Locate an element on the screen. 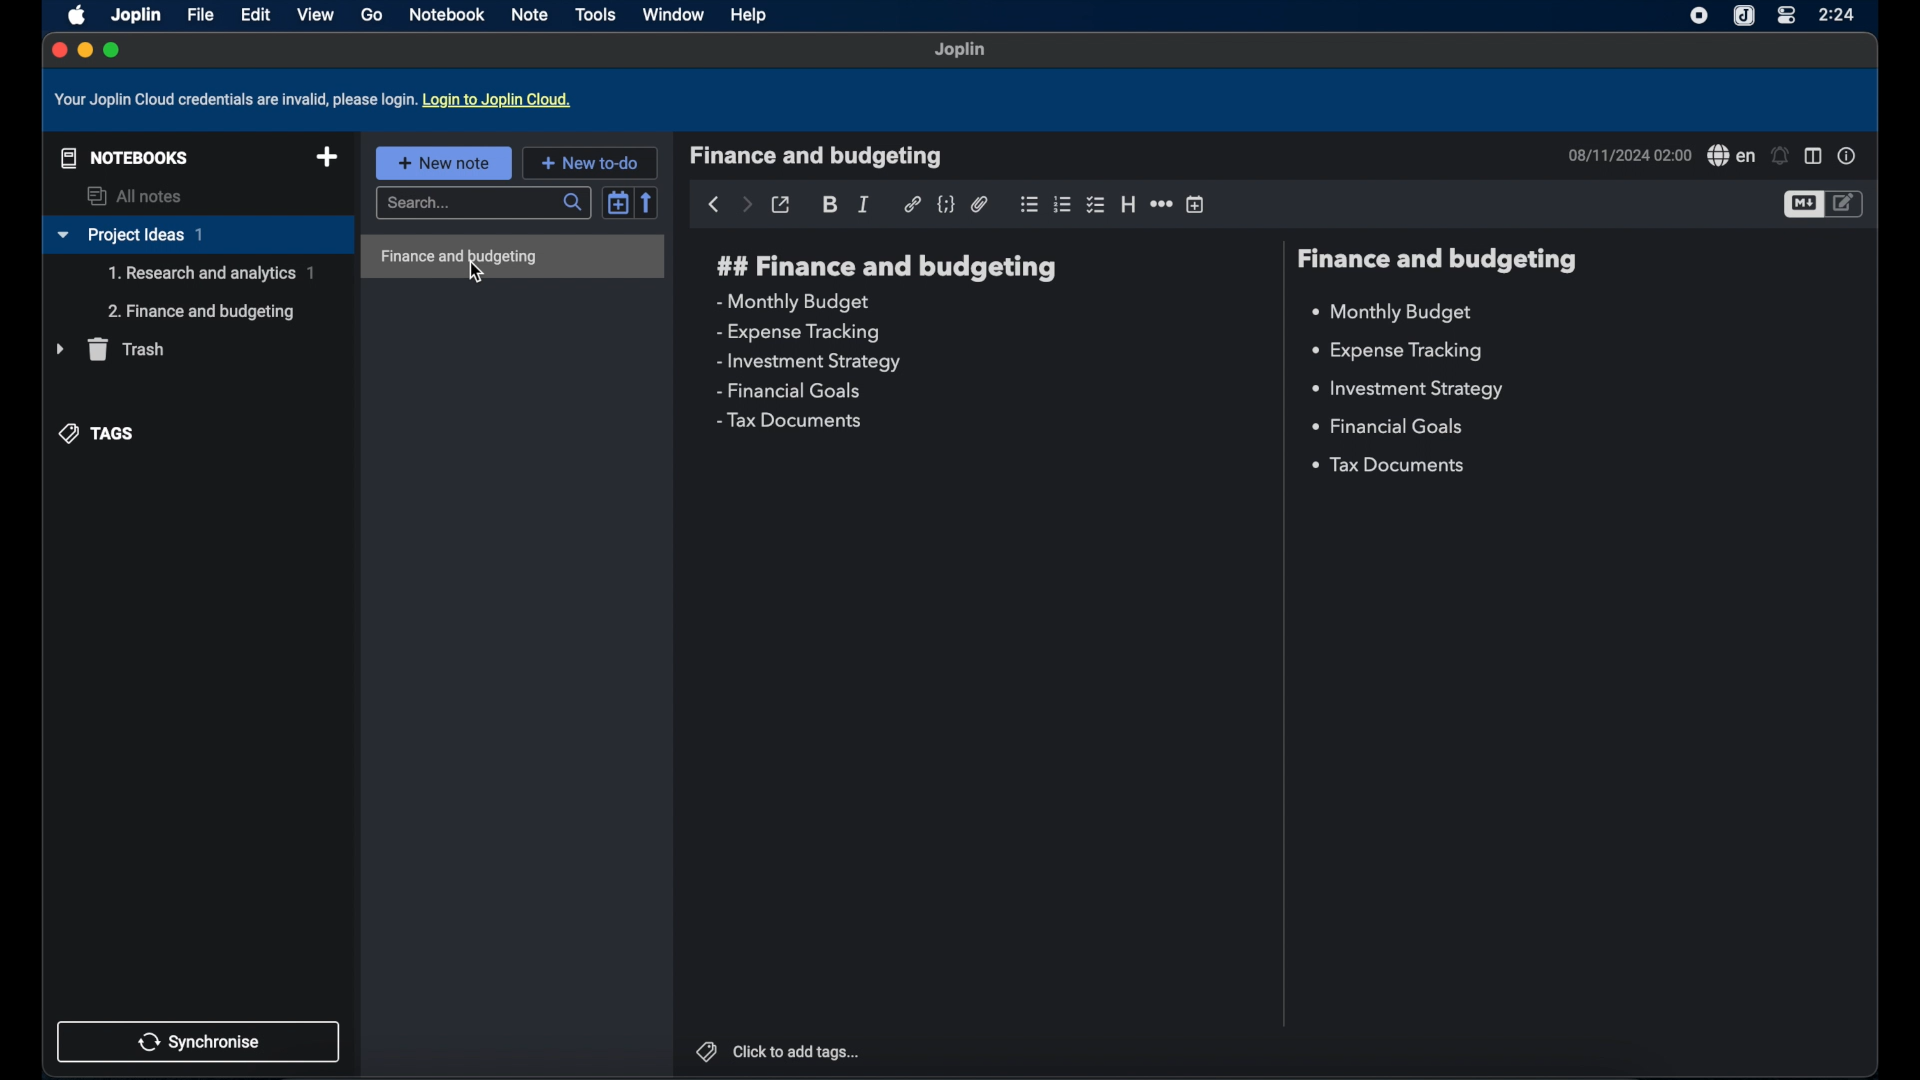 This screenshot has width=1920, height=1080. financial goals is located at coordinates (788, 392).